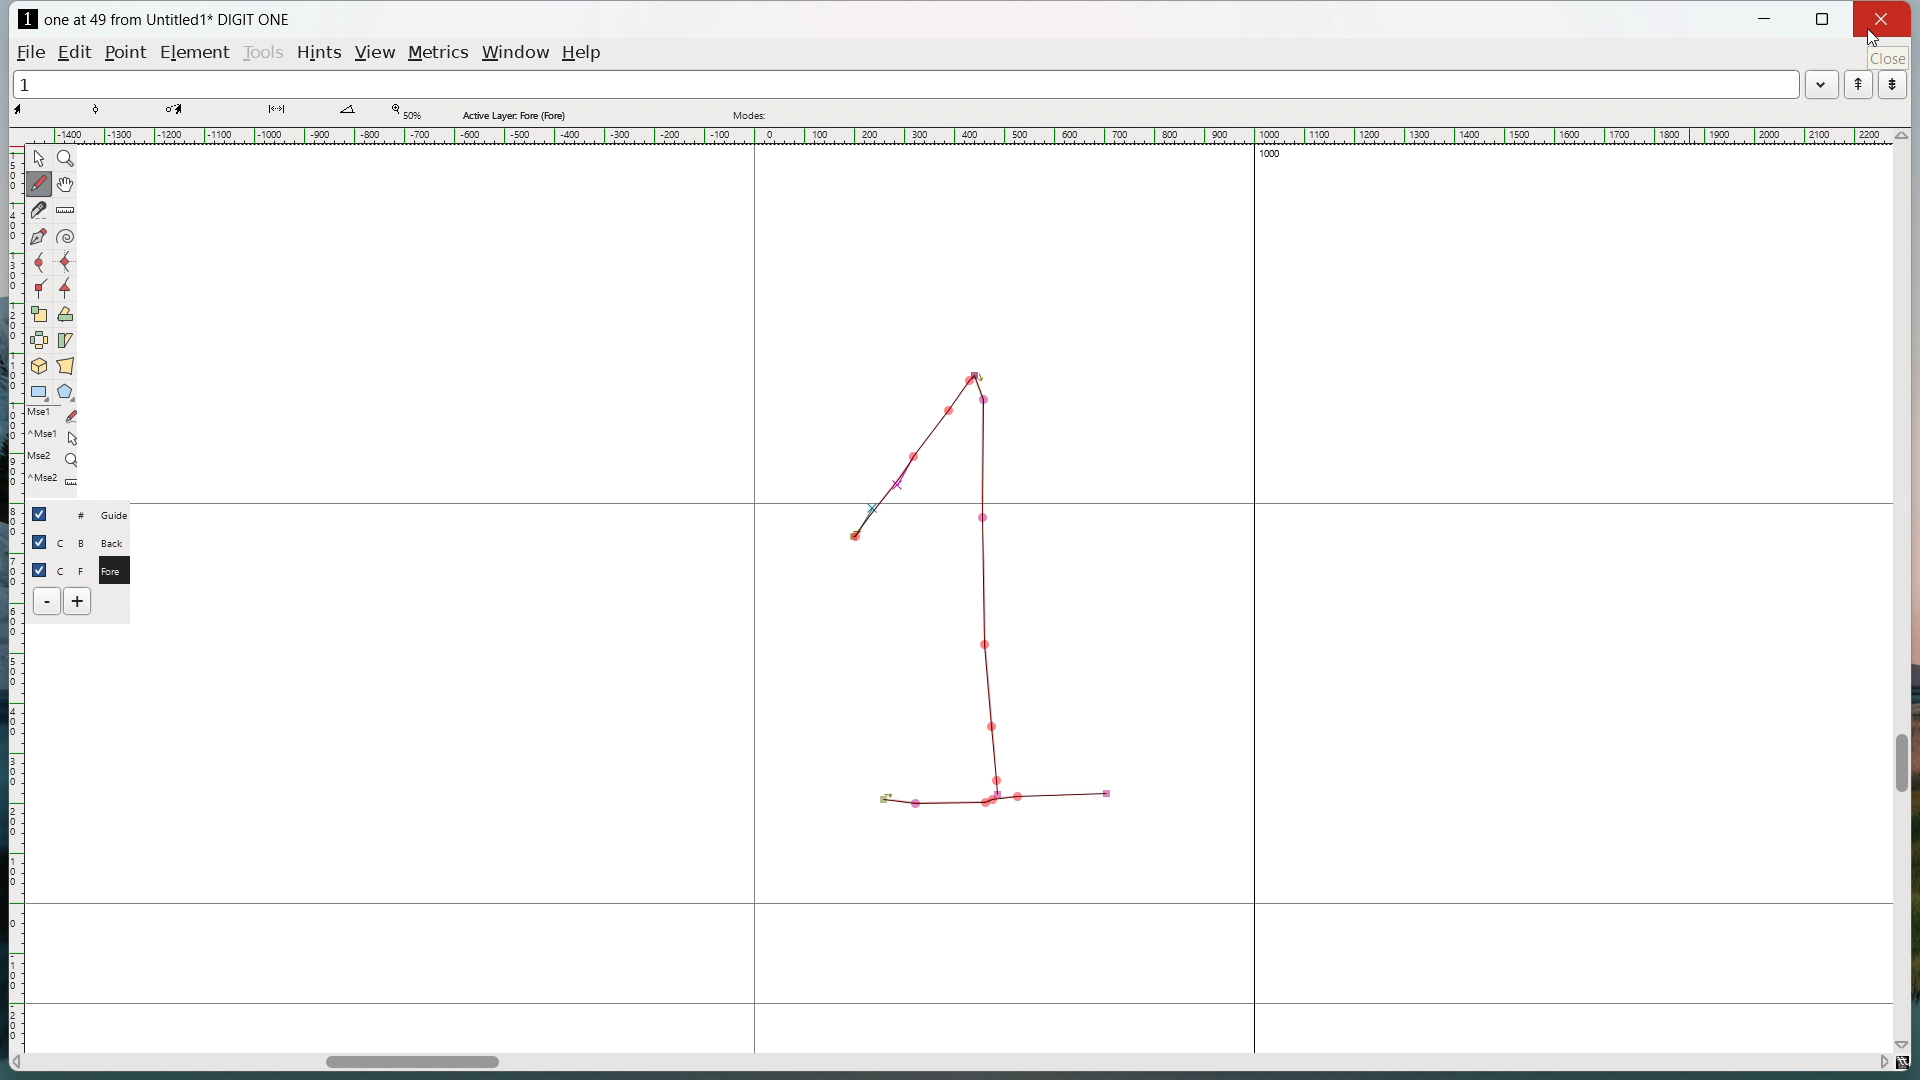 The width and height of the screenshot is (1920, 1080). Describe the element at coordinates (40, 313) in the screenshot. I see `scale` at that location.